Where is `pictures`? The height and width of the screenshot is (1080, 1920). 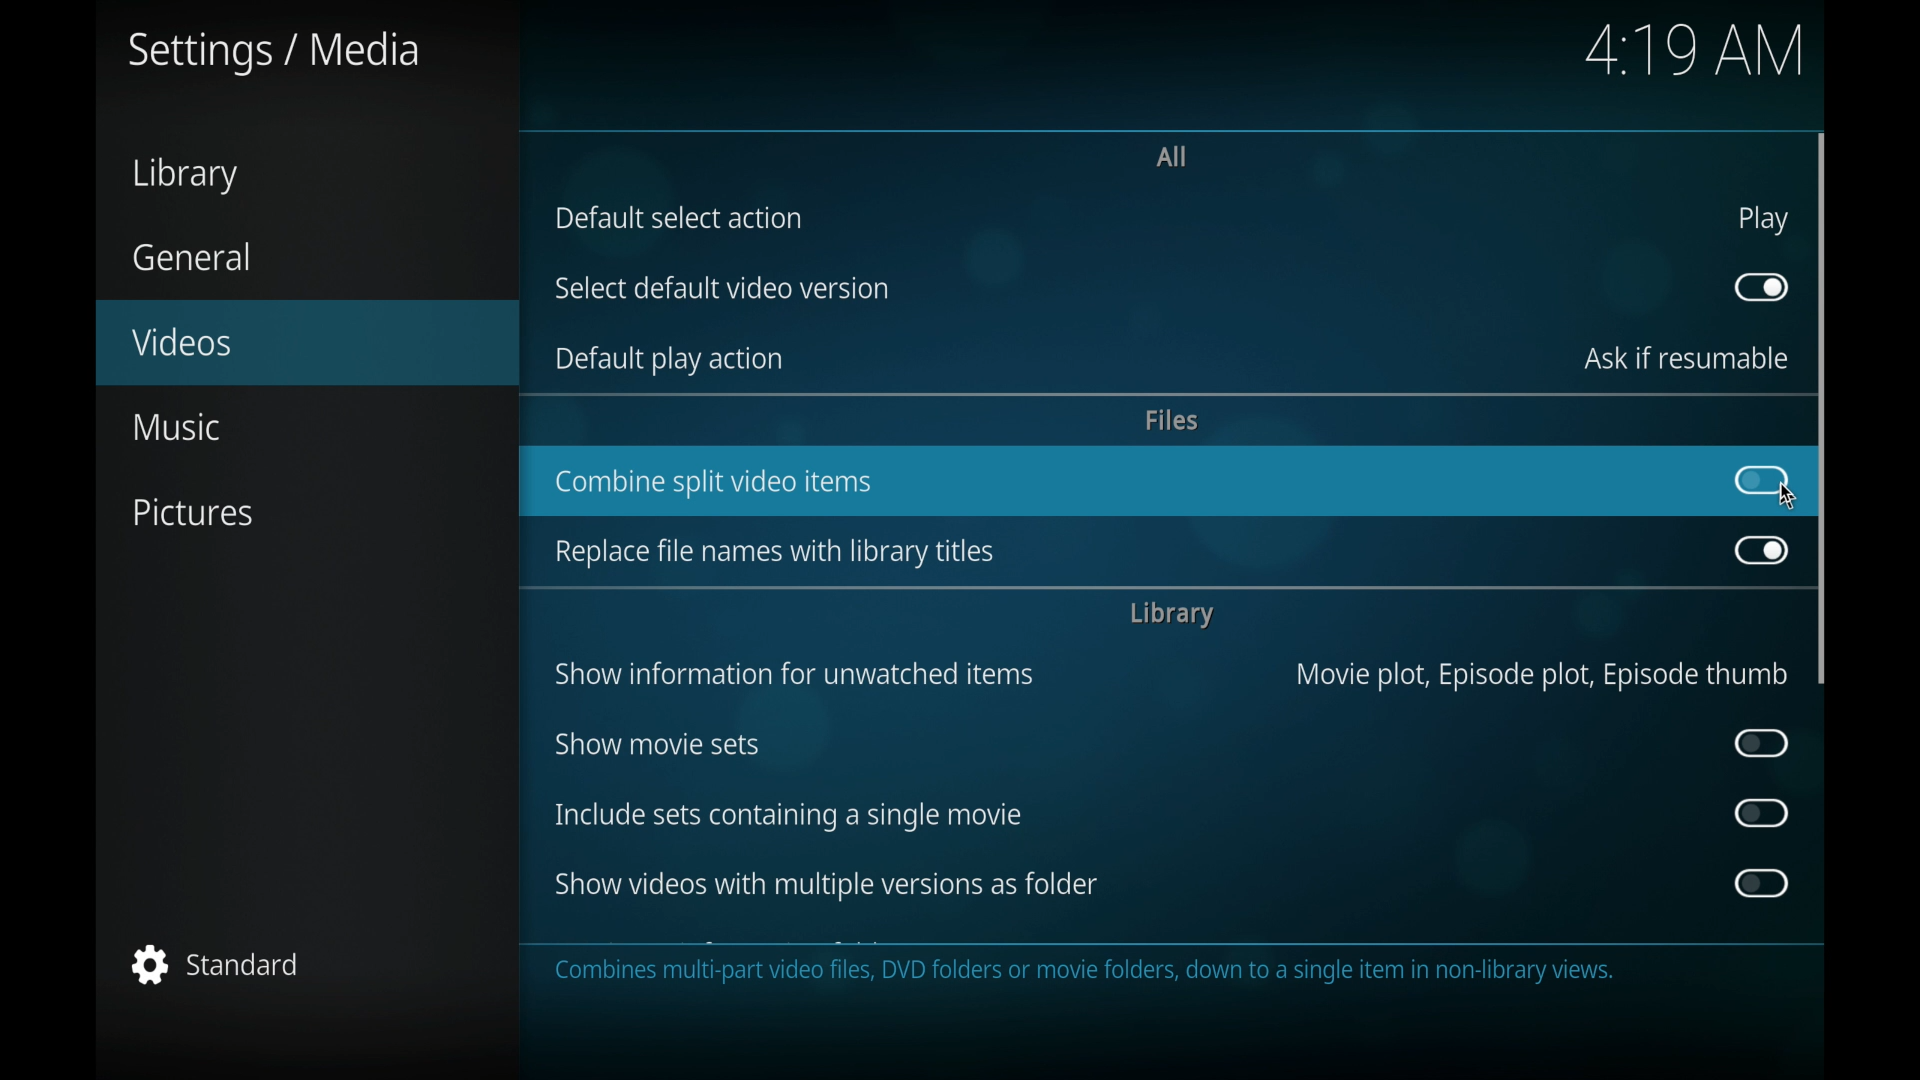
pictures is located at coordinates (191, 512).